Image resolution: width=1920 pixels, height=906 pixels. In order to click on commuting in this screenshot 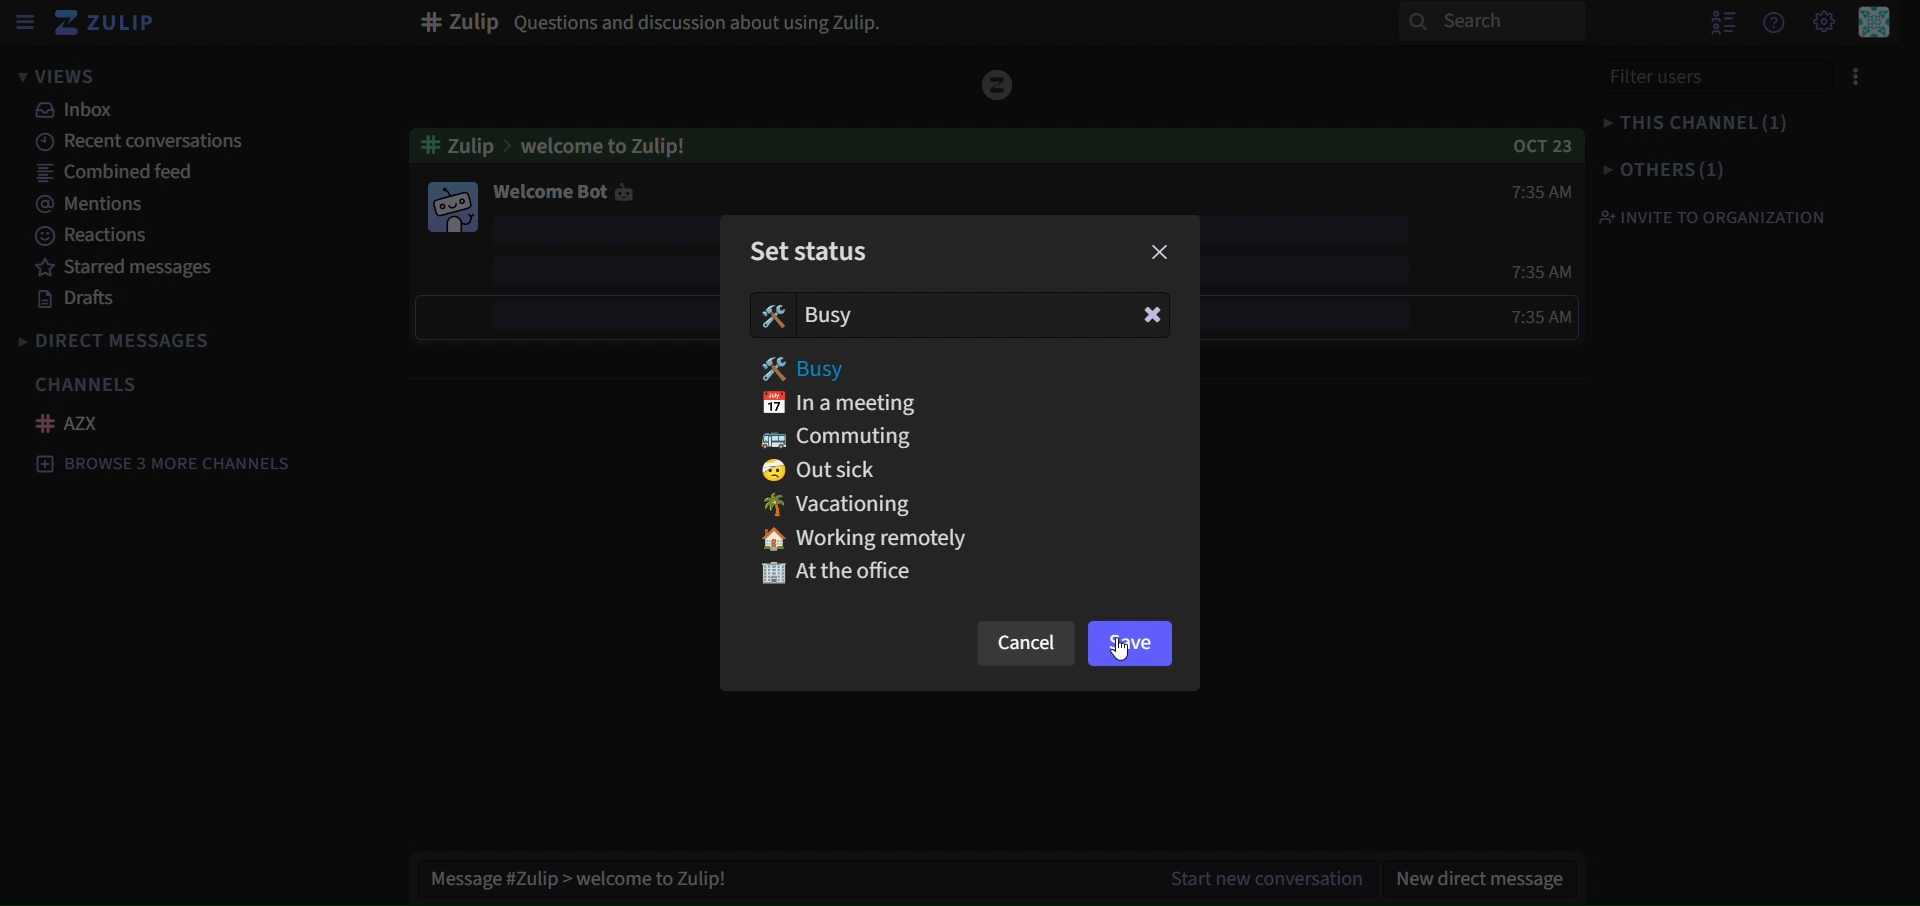, I will do `click(842, 438)`.